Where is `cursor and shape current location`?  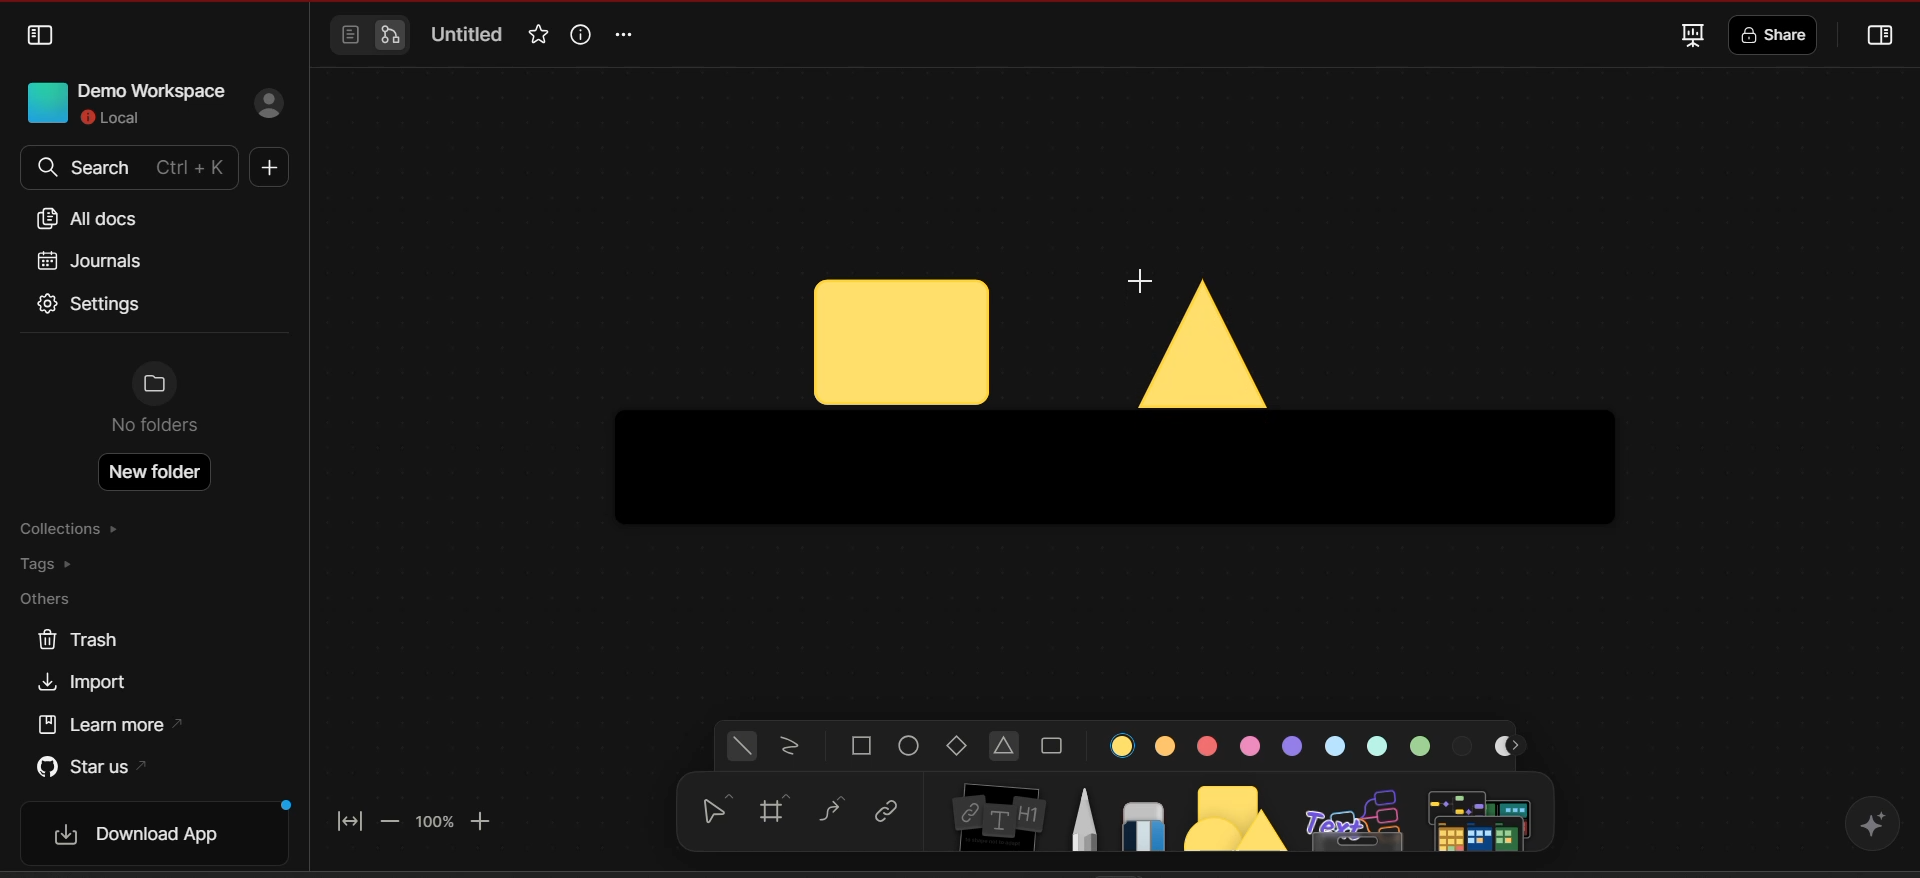 cursor and shape current location is located at coordinates (901, 343).